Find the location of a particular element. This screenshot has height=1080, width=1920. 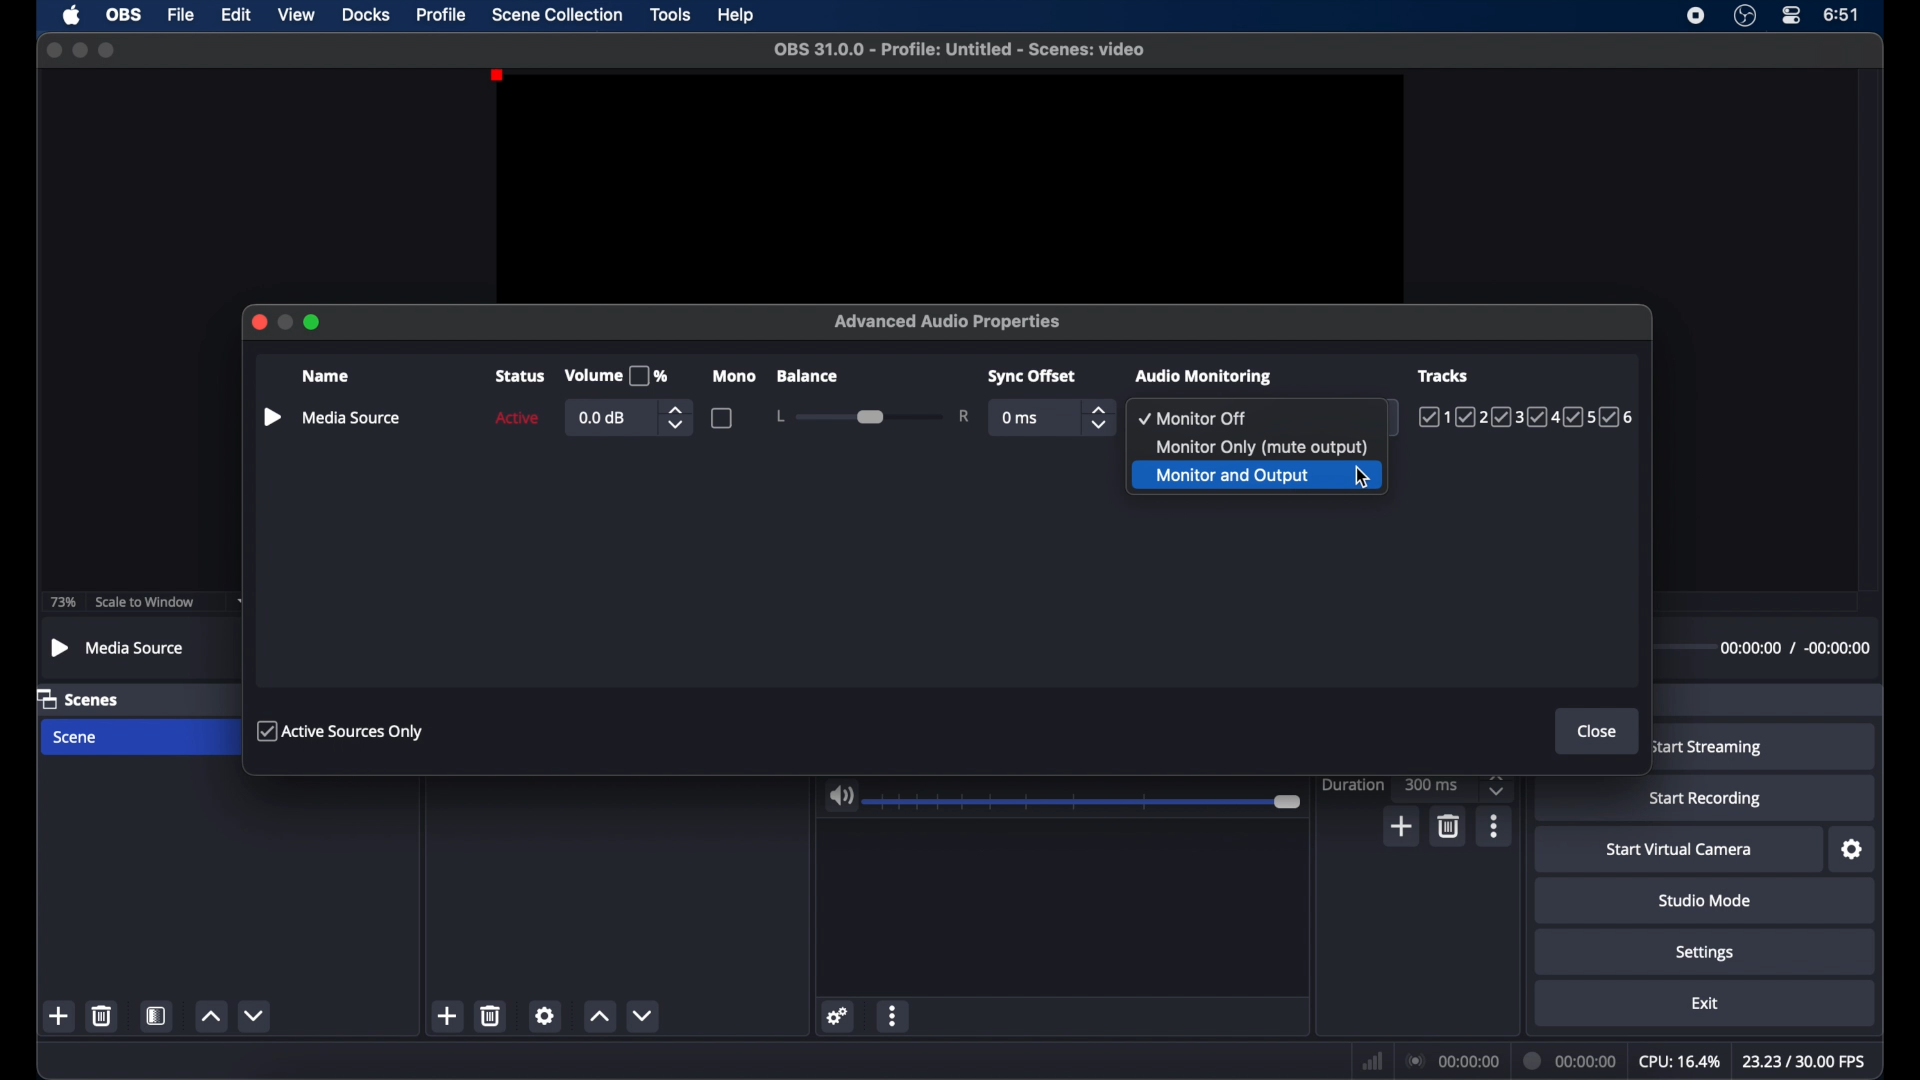

decrement is located at coordinates (257, 1016).